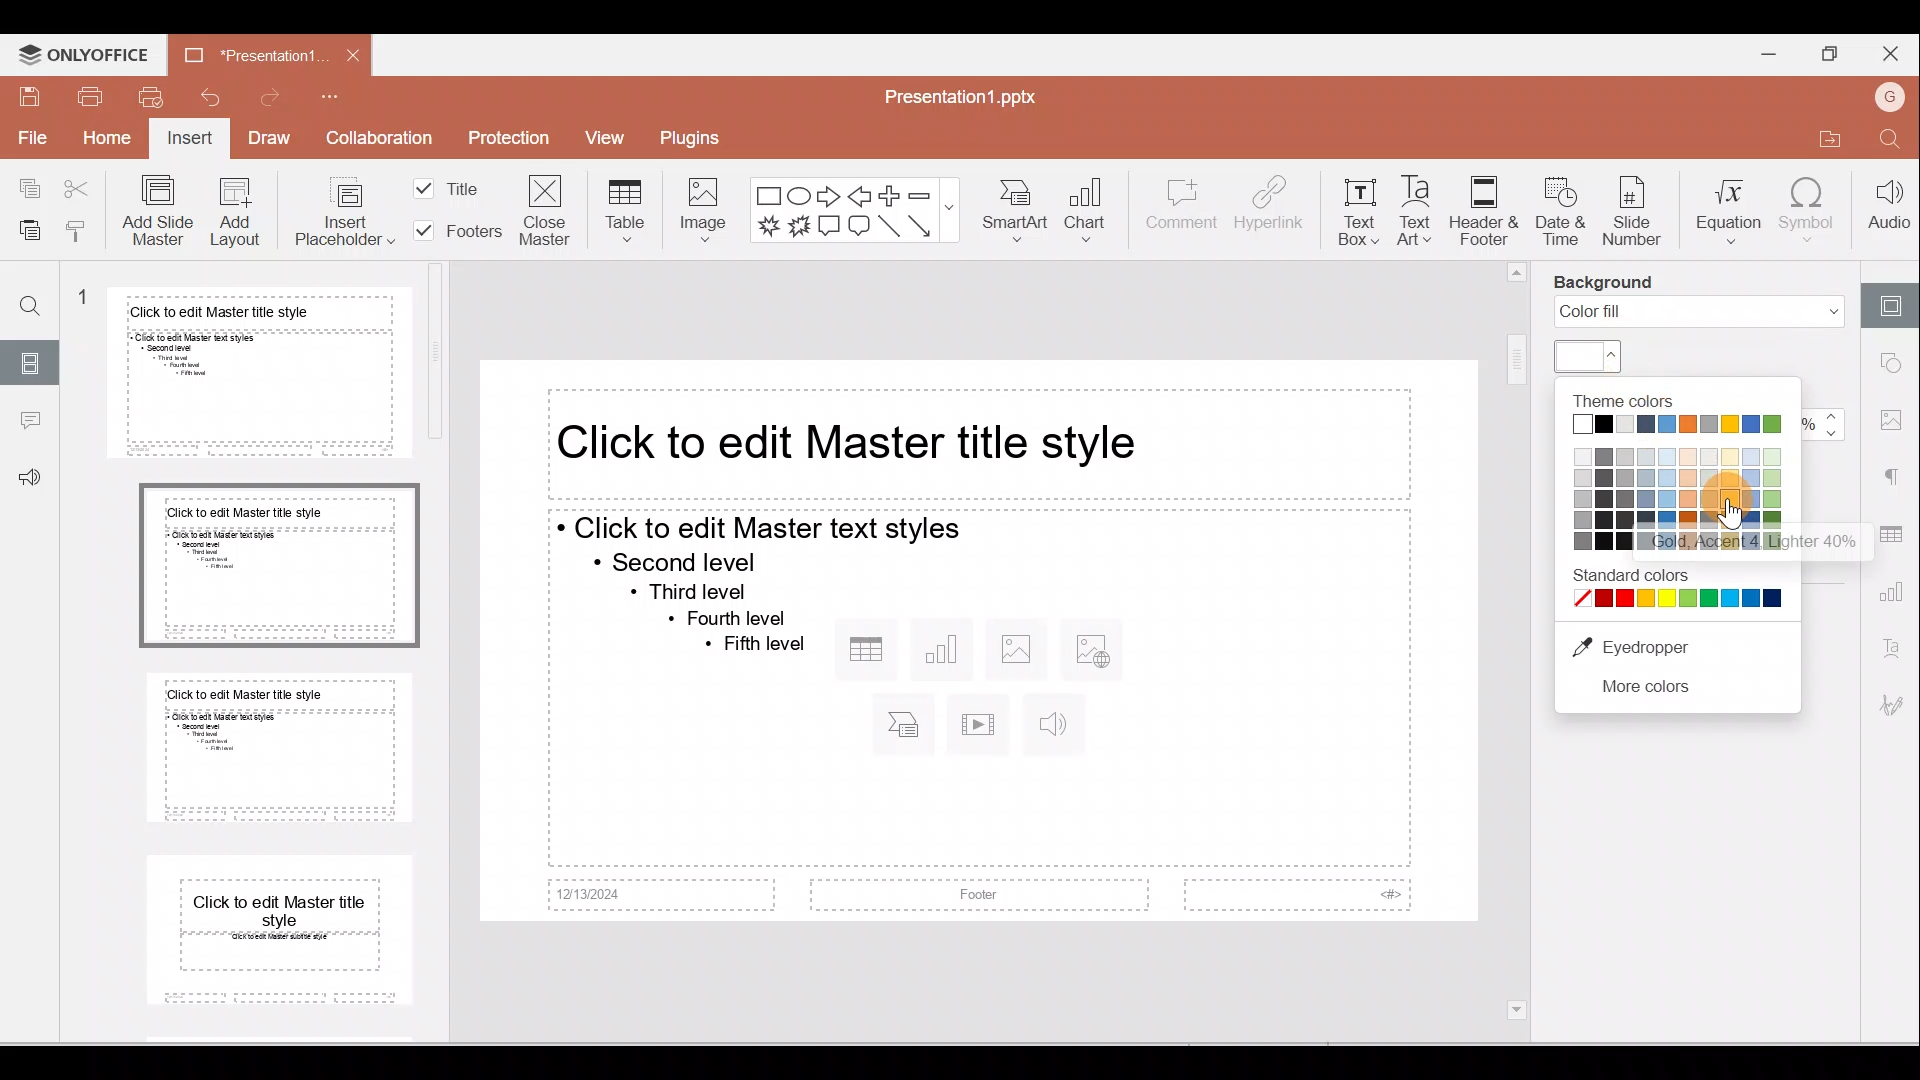 This screenshot has width=1920, height=1080. I want to click on Colour fill, so click(1699, 312).